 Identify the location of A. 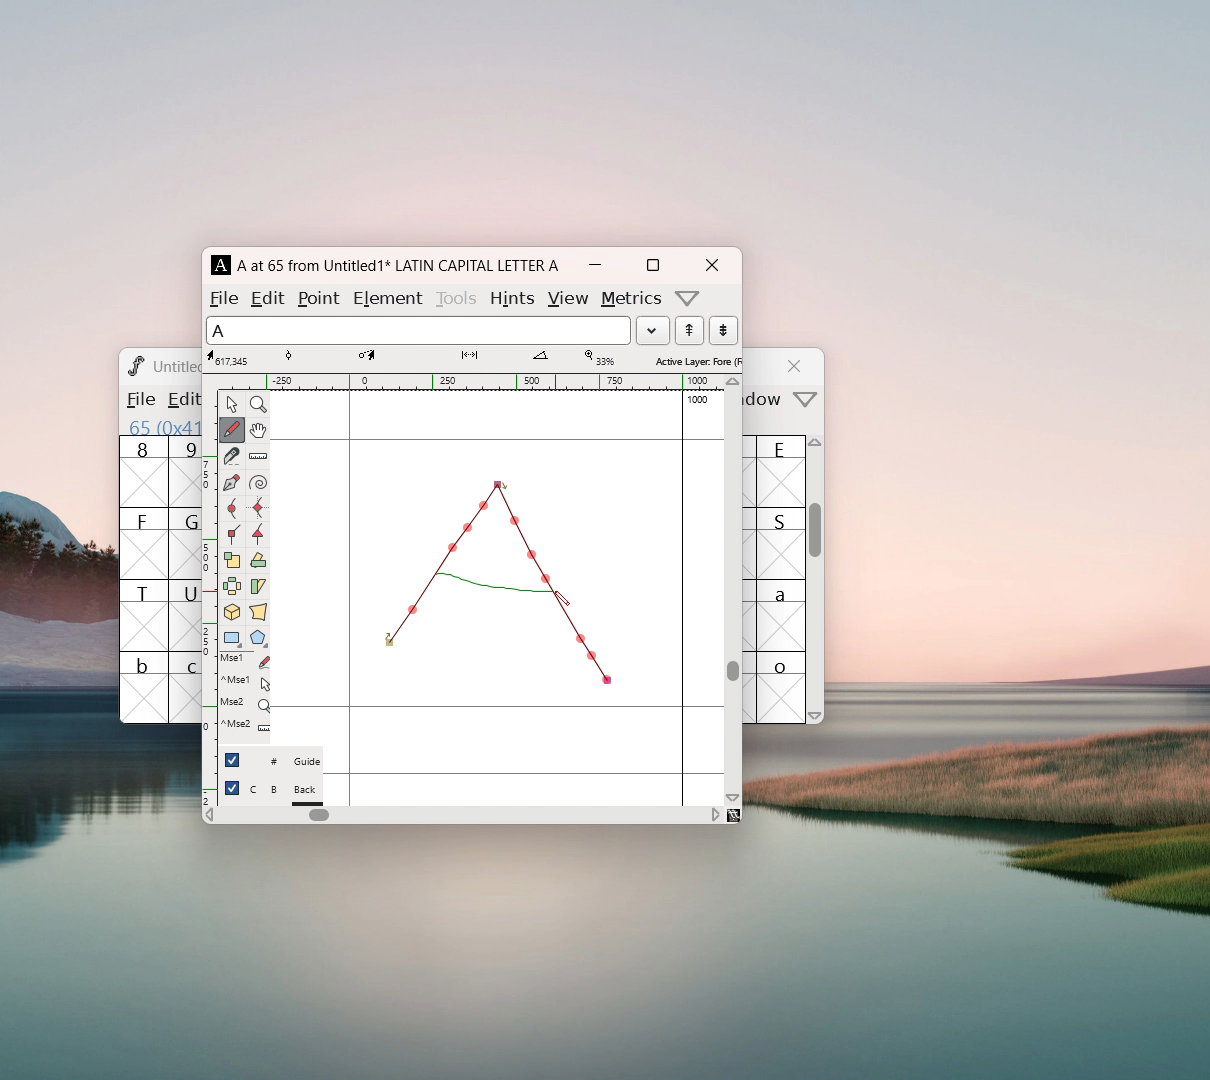
(222, 265).